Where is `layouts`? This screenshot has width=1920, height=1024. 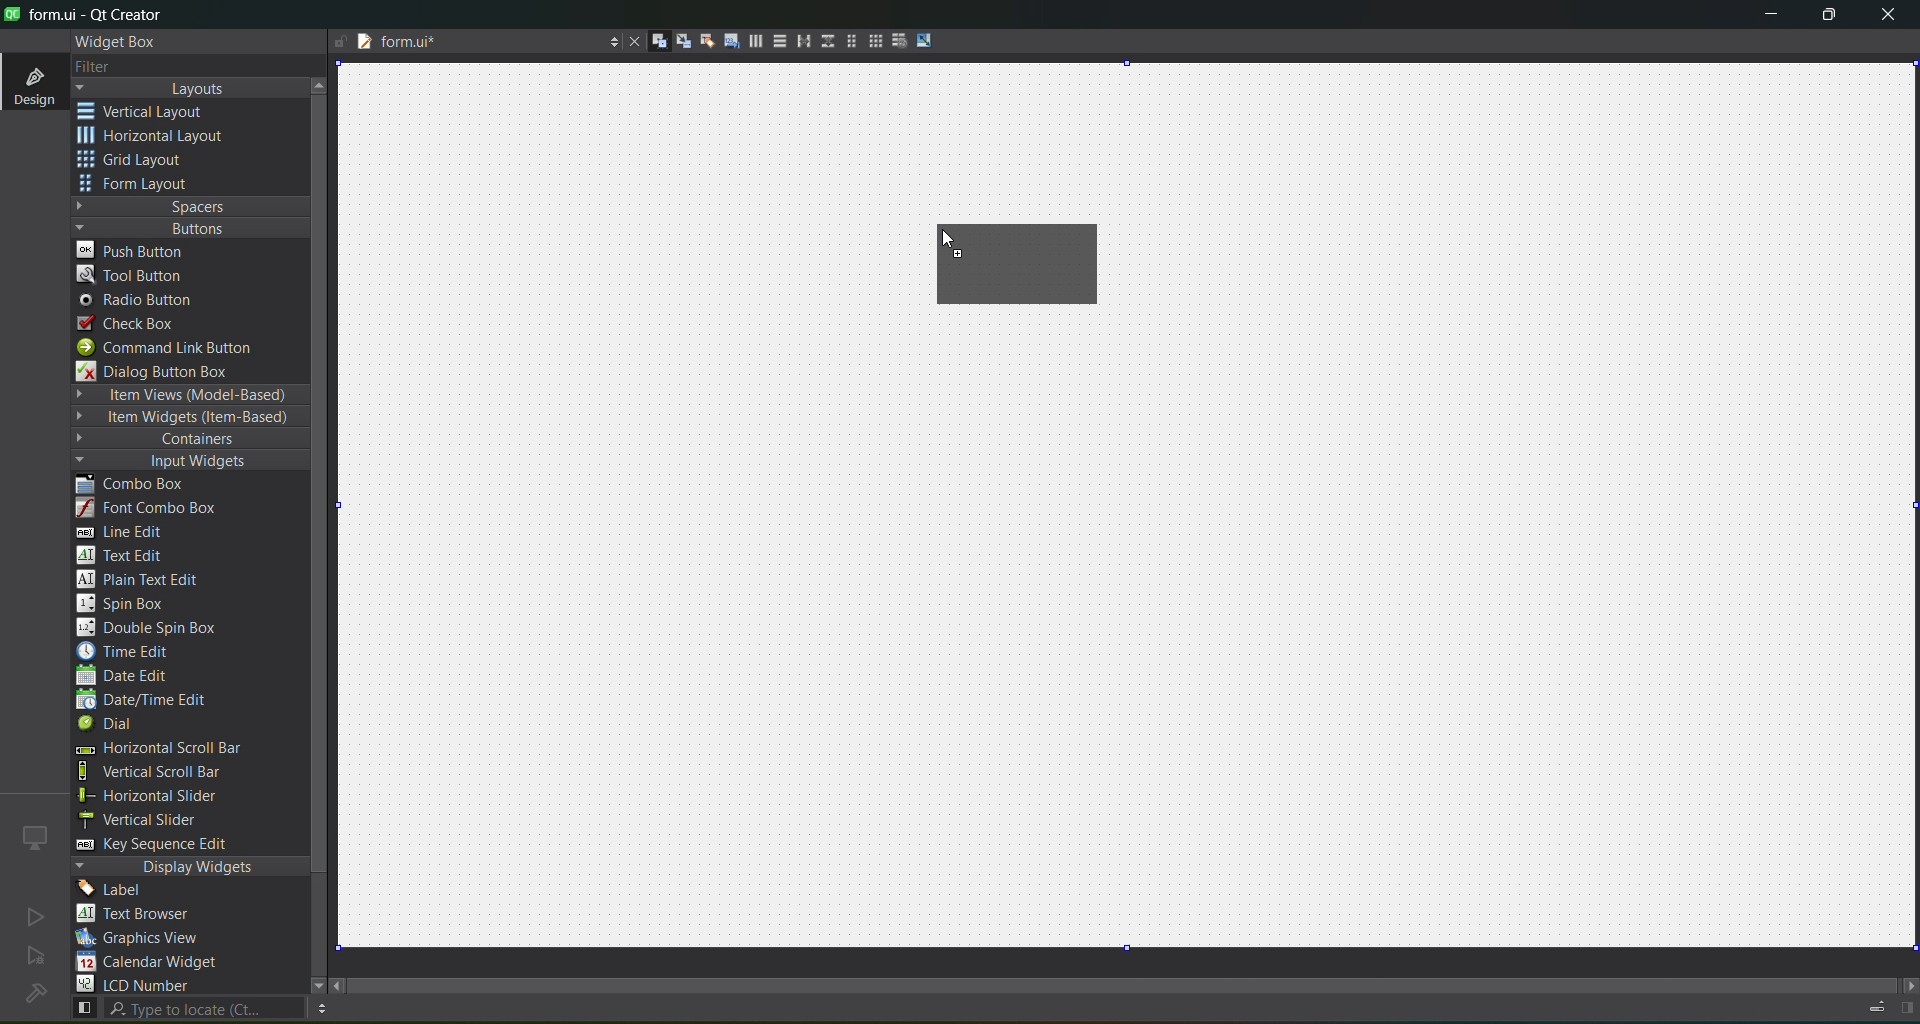 layouts is located at coordinates (190, 88).